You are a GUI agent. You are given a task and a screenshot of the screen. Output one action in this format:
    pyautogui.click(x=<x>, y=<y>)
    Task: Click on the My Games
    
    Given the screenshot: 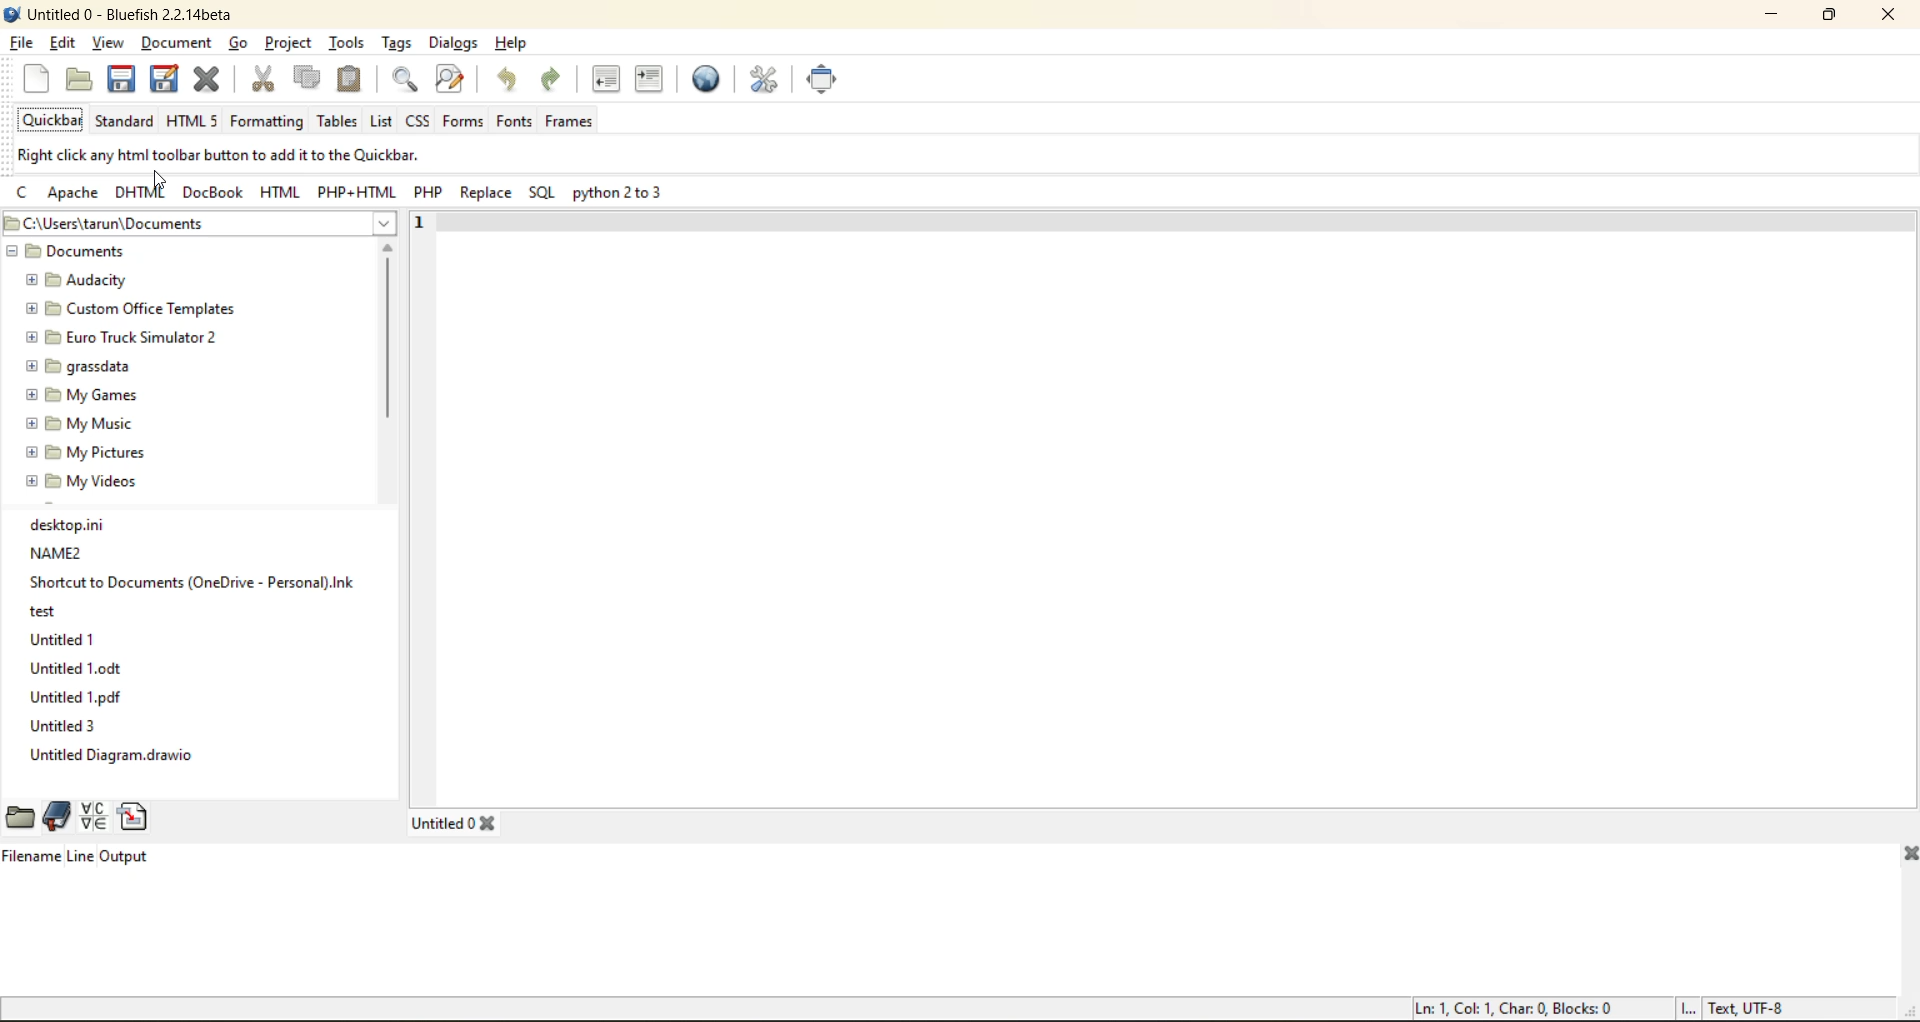 What is the action you would take?
    pyautogui.click(x=79, y=392)
    